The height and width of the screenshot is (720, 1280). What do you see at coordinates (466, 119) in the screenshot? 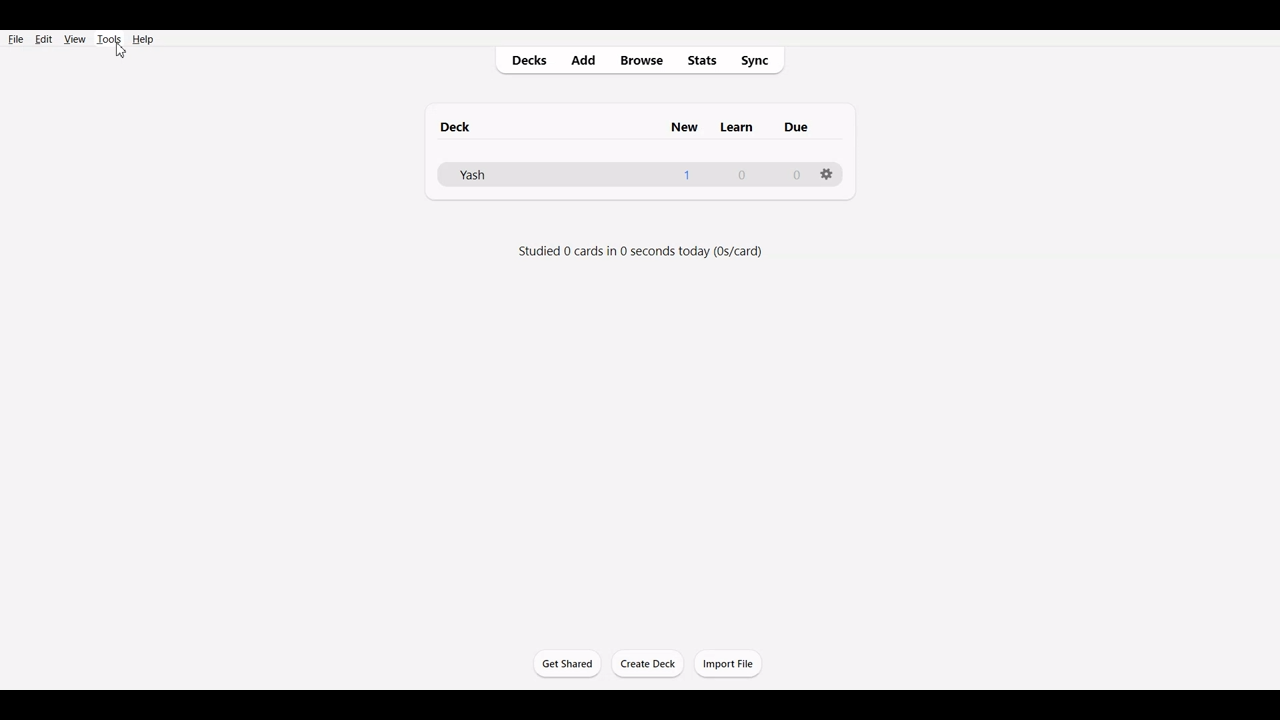
I see `deck` at bounding box center [466, 119].